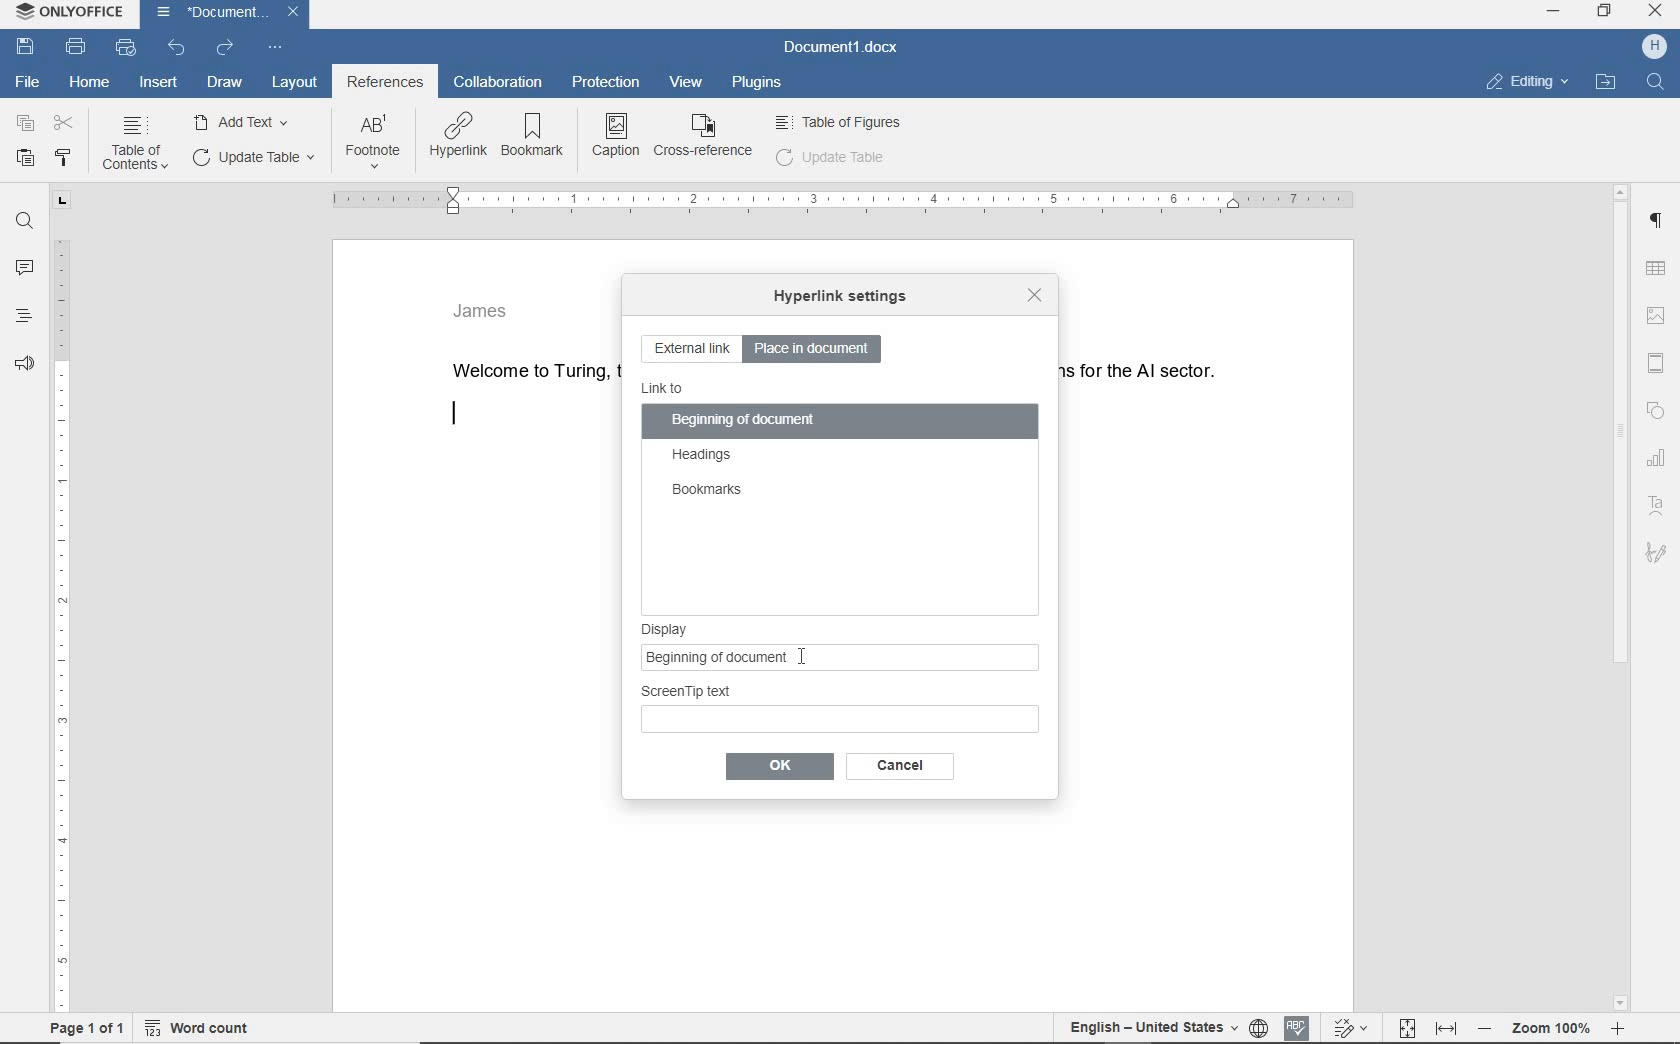 This screenshot has height=1044, width=1680. Describe the element at coordinates (1557, 1031) in the screenshot. I see `zoom 100%` at that location.